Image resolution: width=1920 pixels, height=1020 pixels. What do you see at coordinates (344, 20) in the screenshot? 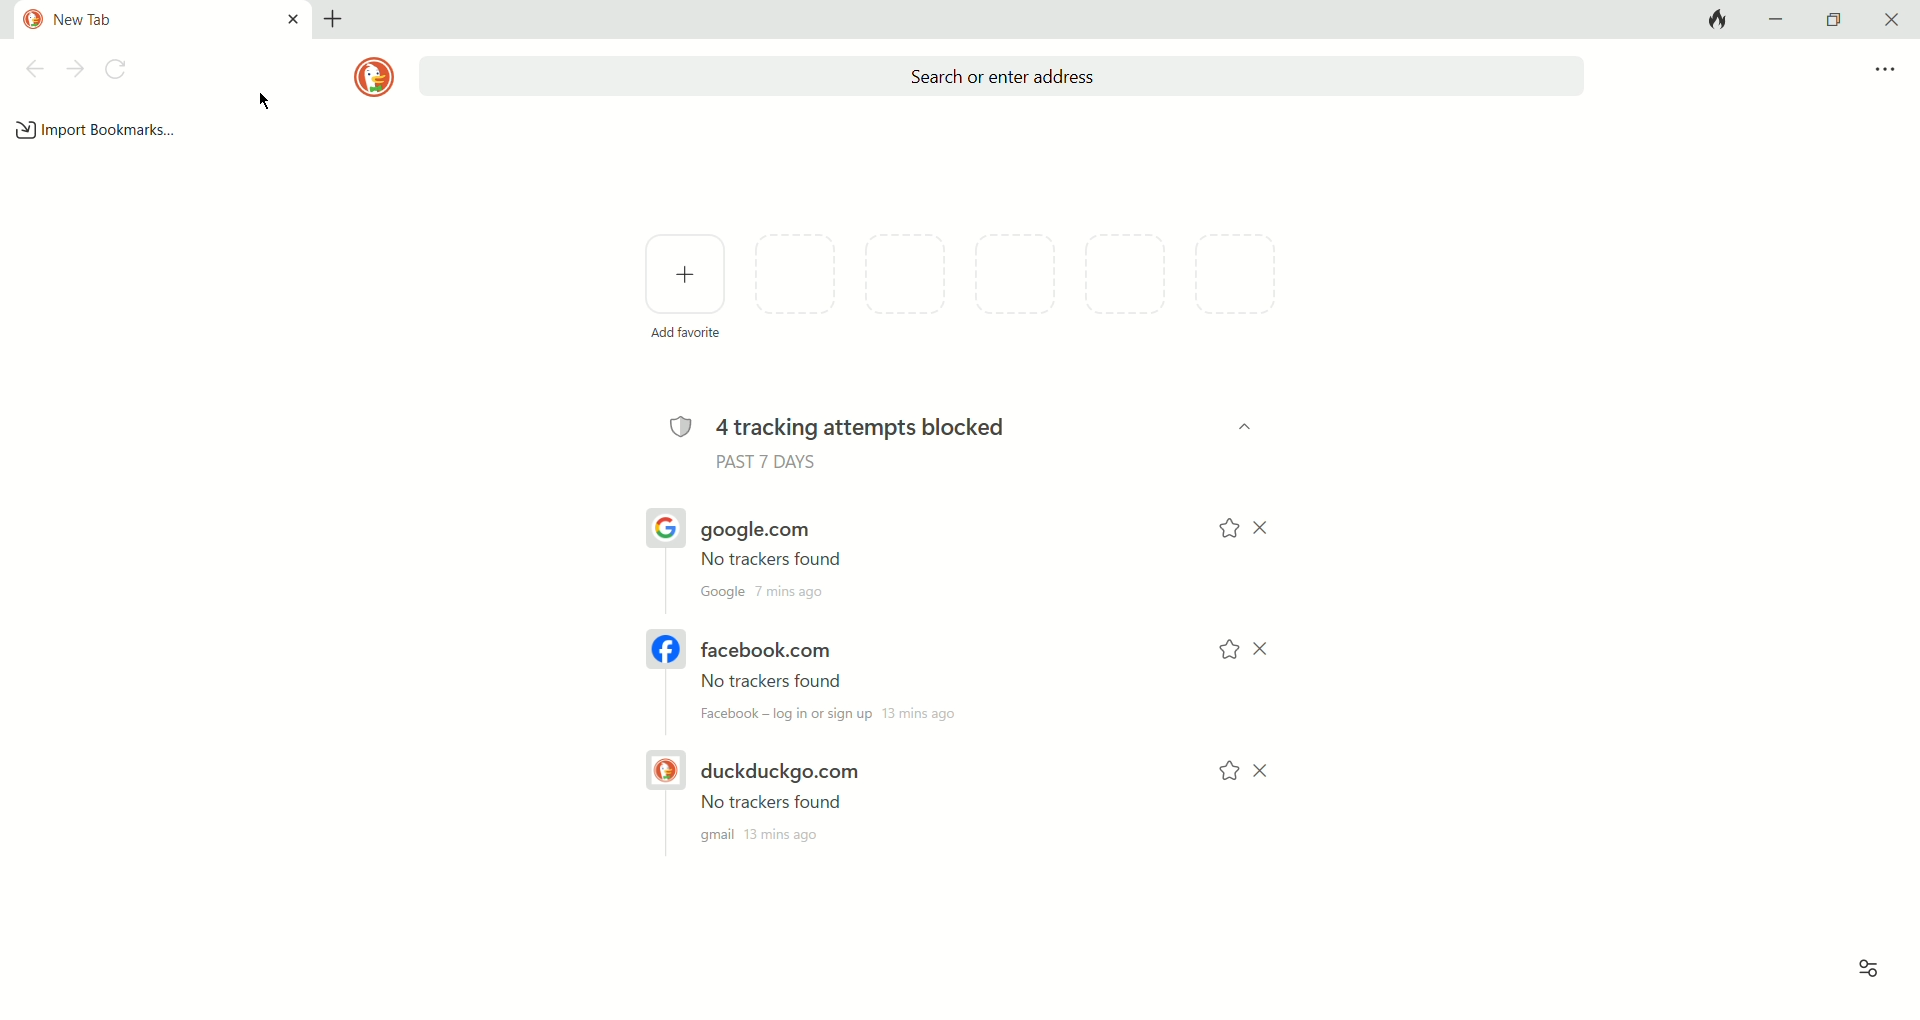
I see `add new tab` at bounding box center [344, 20].